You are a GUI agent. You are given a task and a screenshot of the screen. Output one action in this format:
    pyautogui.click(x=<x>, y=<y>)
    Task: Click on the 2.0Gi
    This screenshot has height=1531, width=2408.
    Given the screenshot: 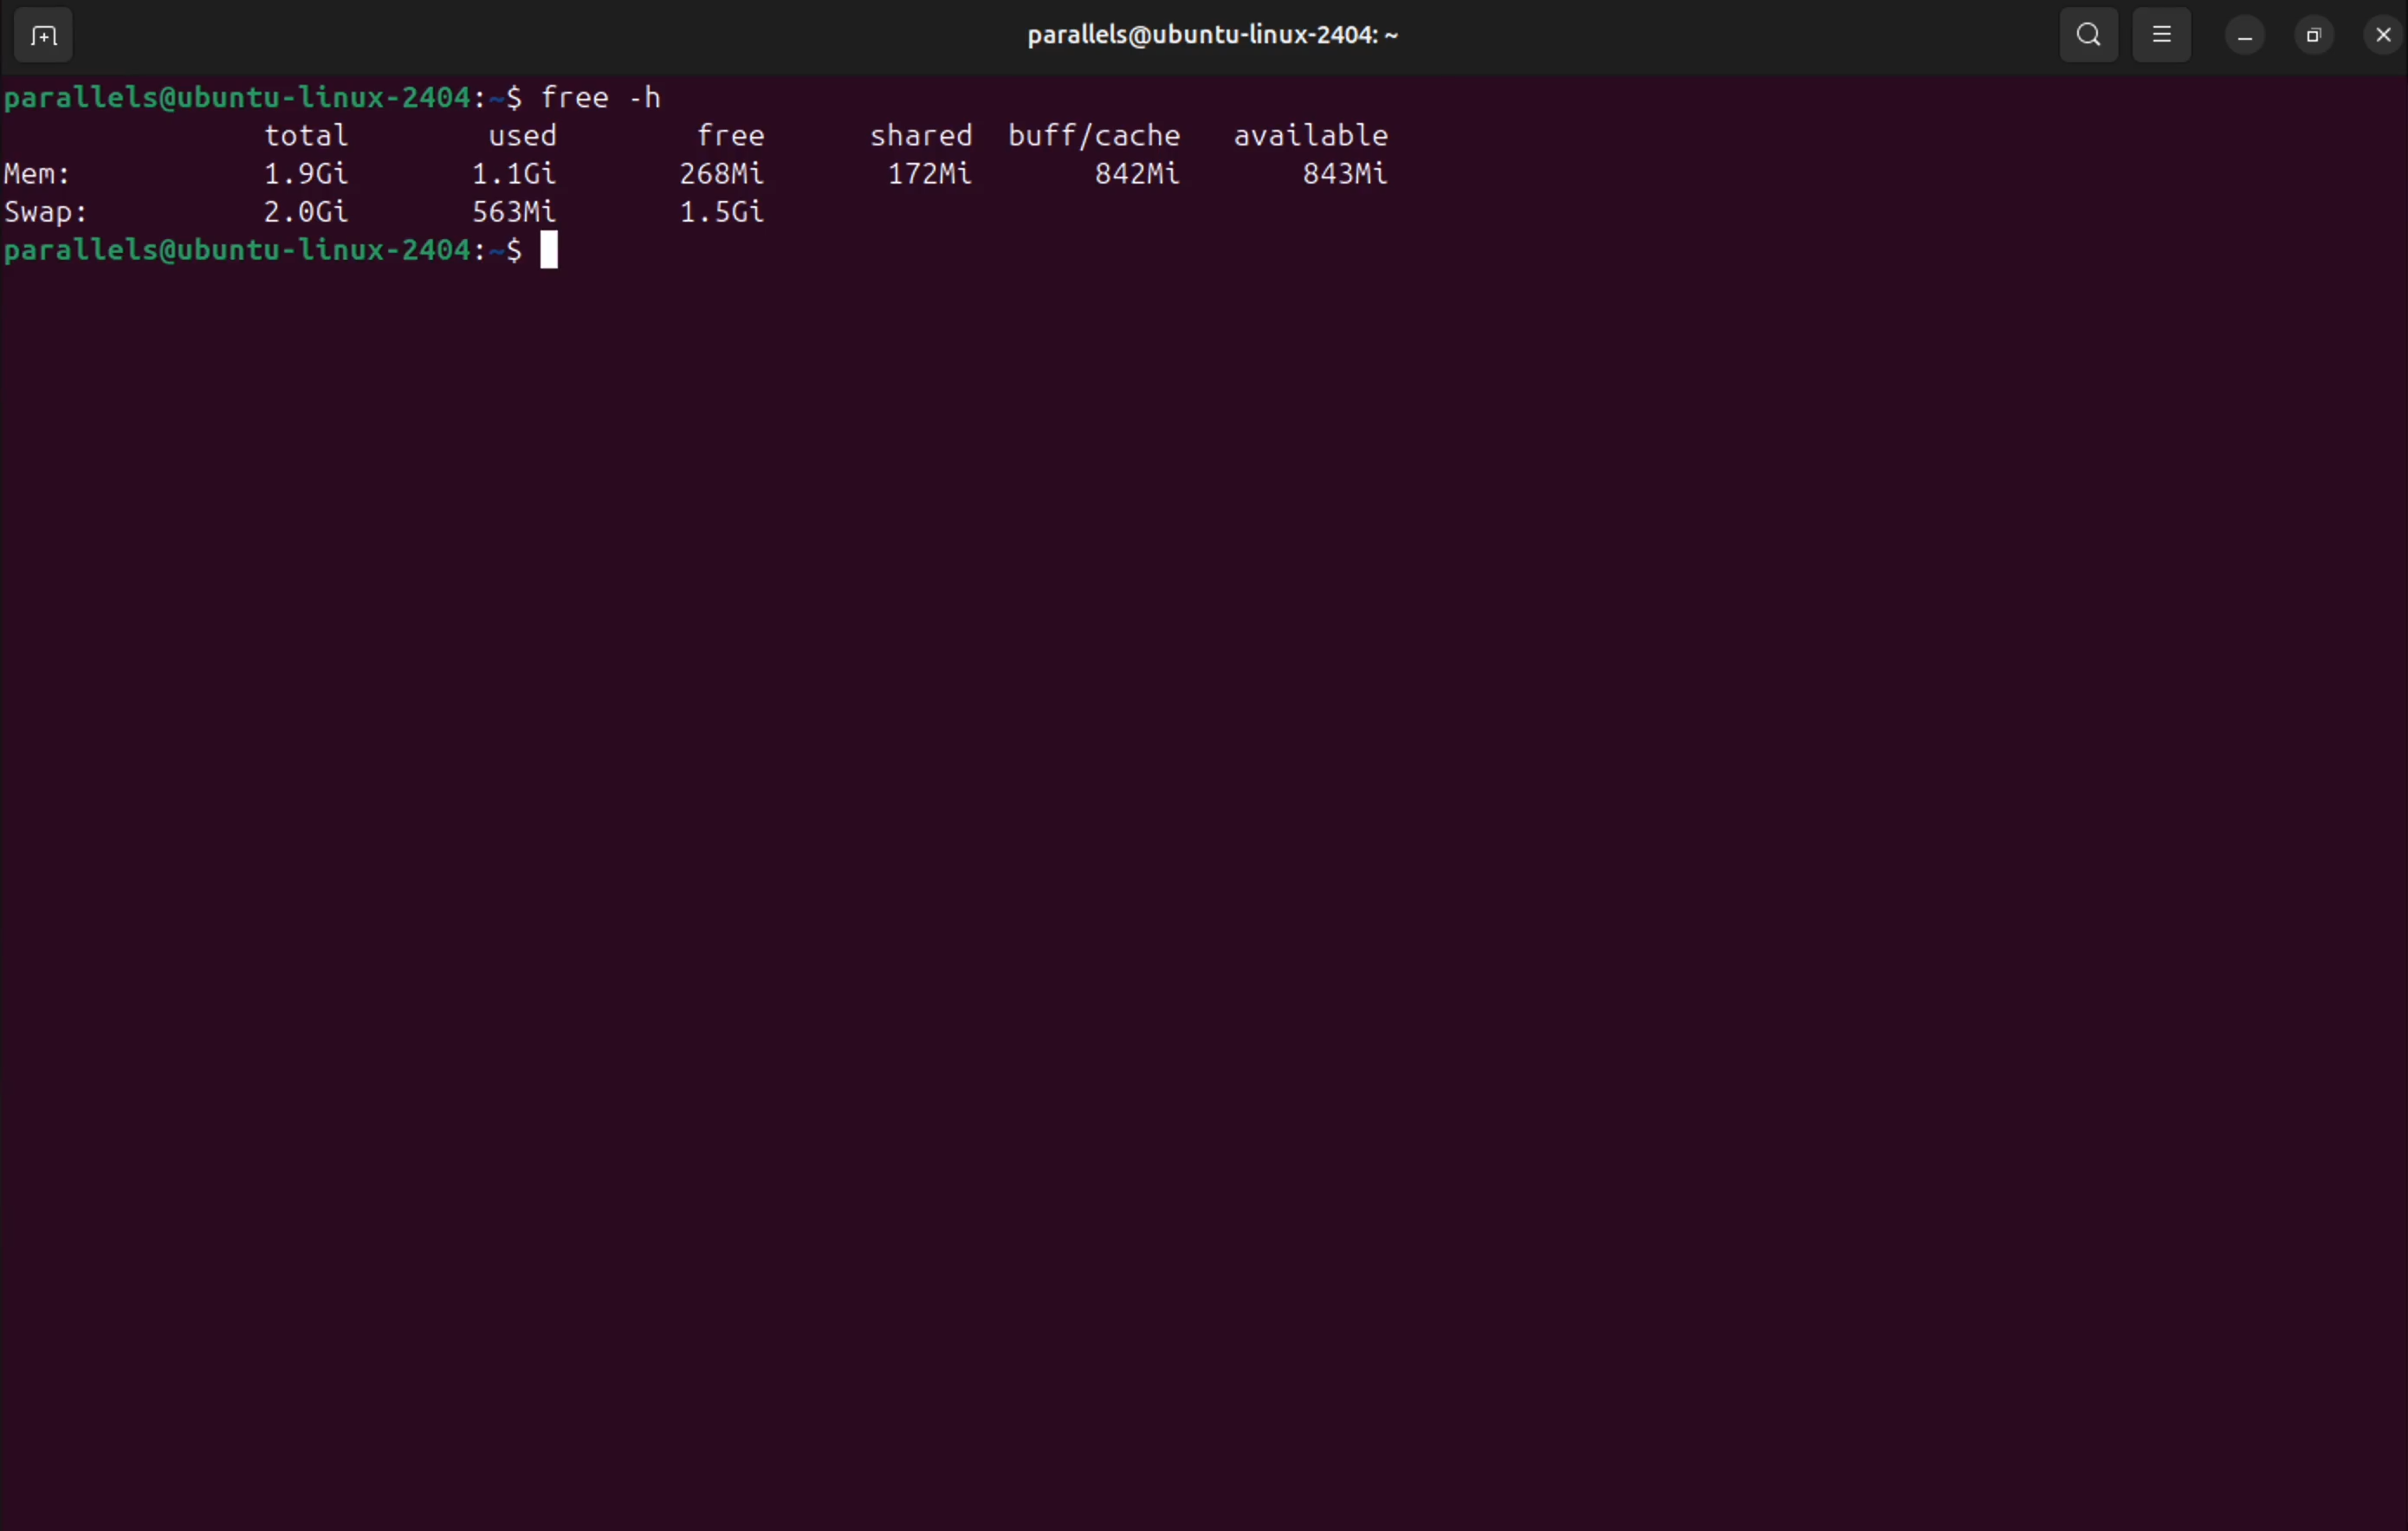 What is the action you would take?
    pyautogui.click(x=309, y=211)
    